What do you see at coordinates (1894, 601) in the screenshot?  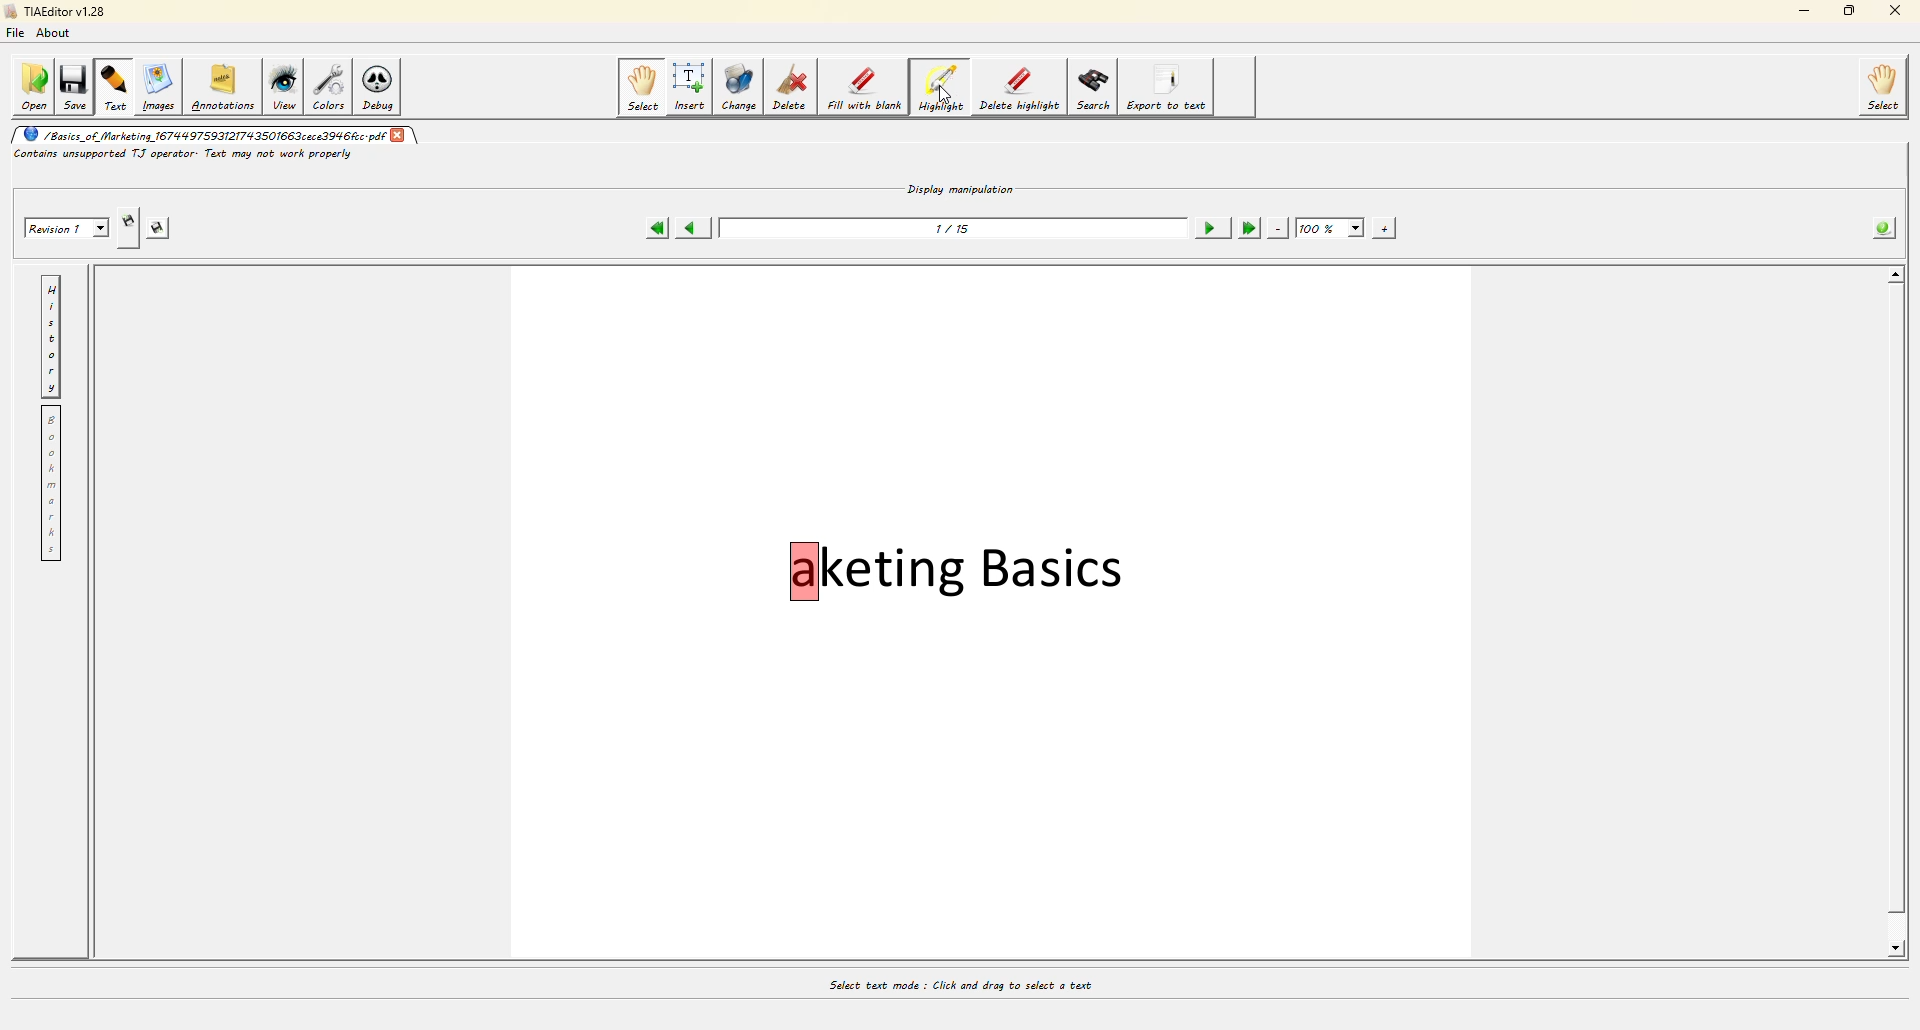 I see `scroll bar` at bounding box center [1894, 601].